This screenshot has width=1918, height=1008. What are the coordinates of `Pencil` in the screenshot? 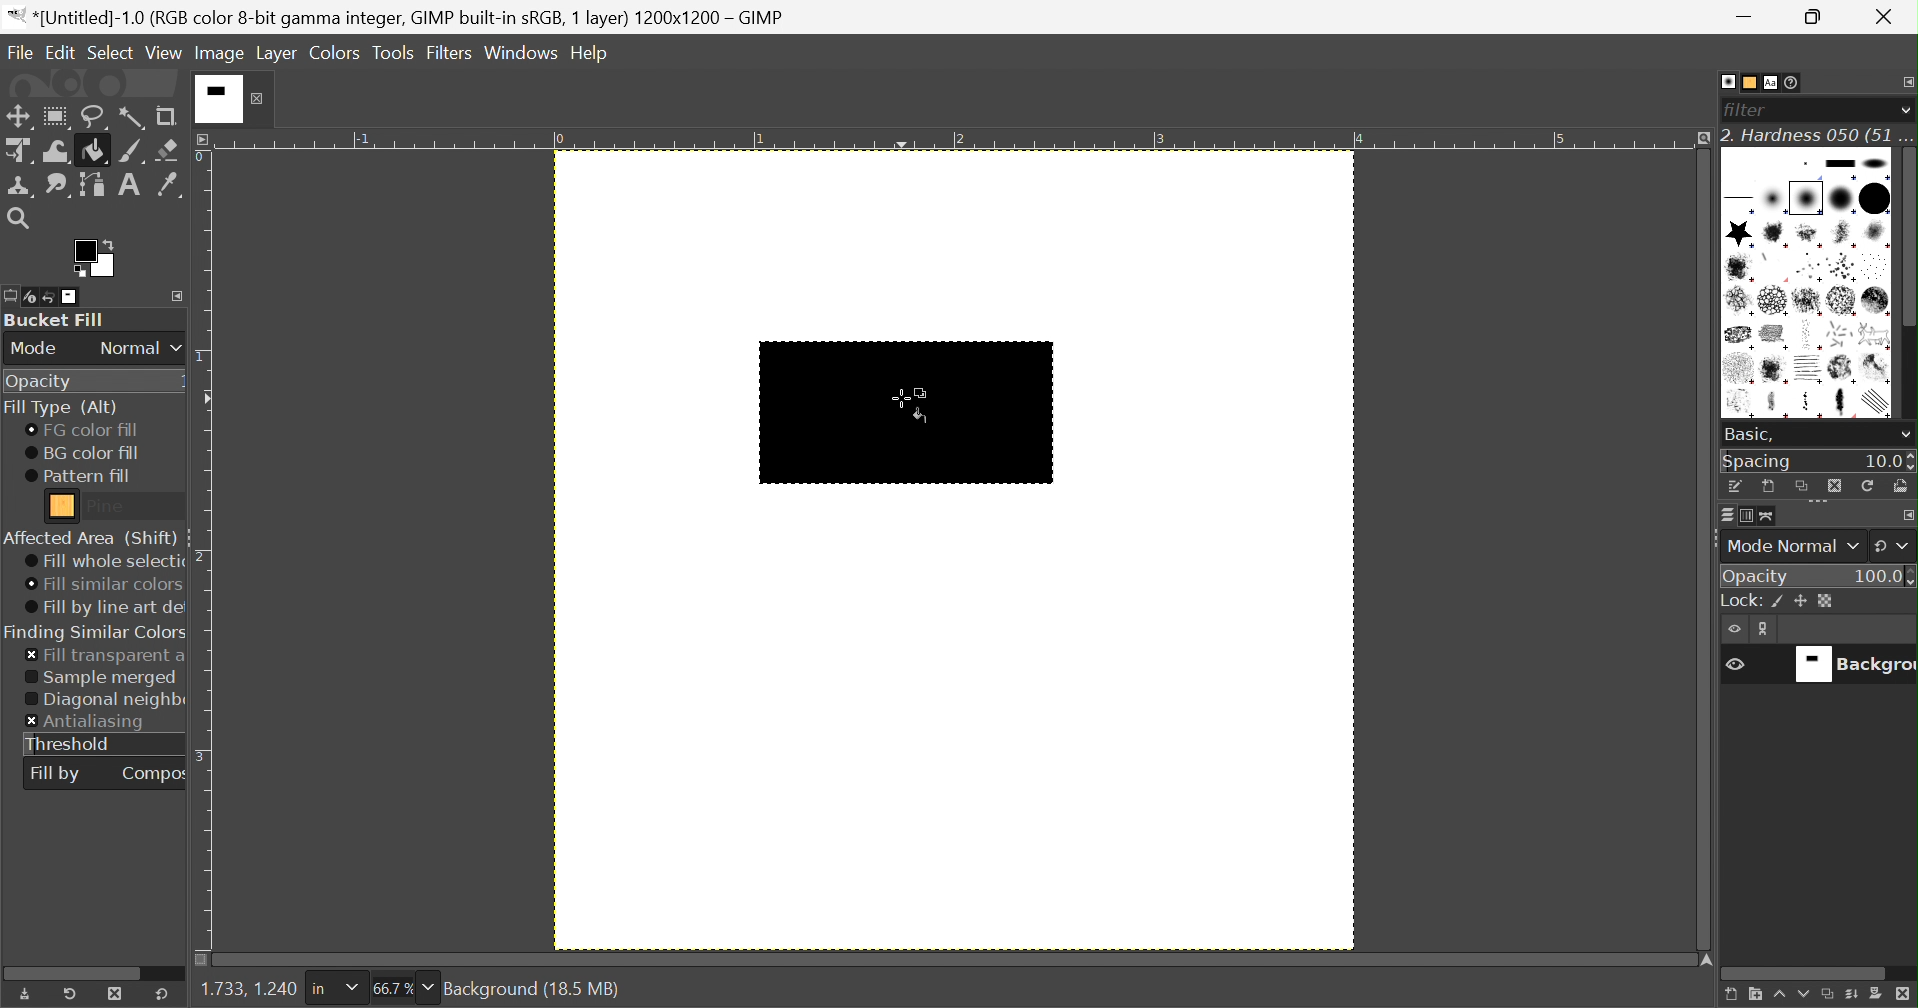 It's located at (1811, 404).